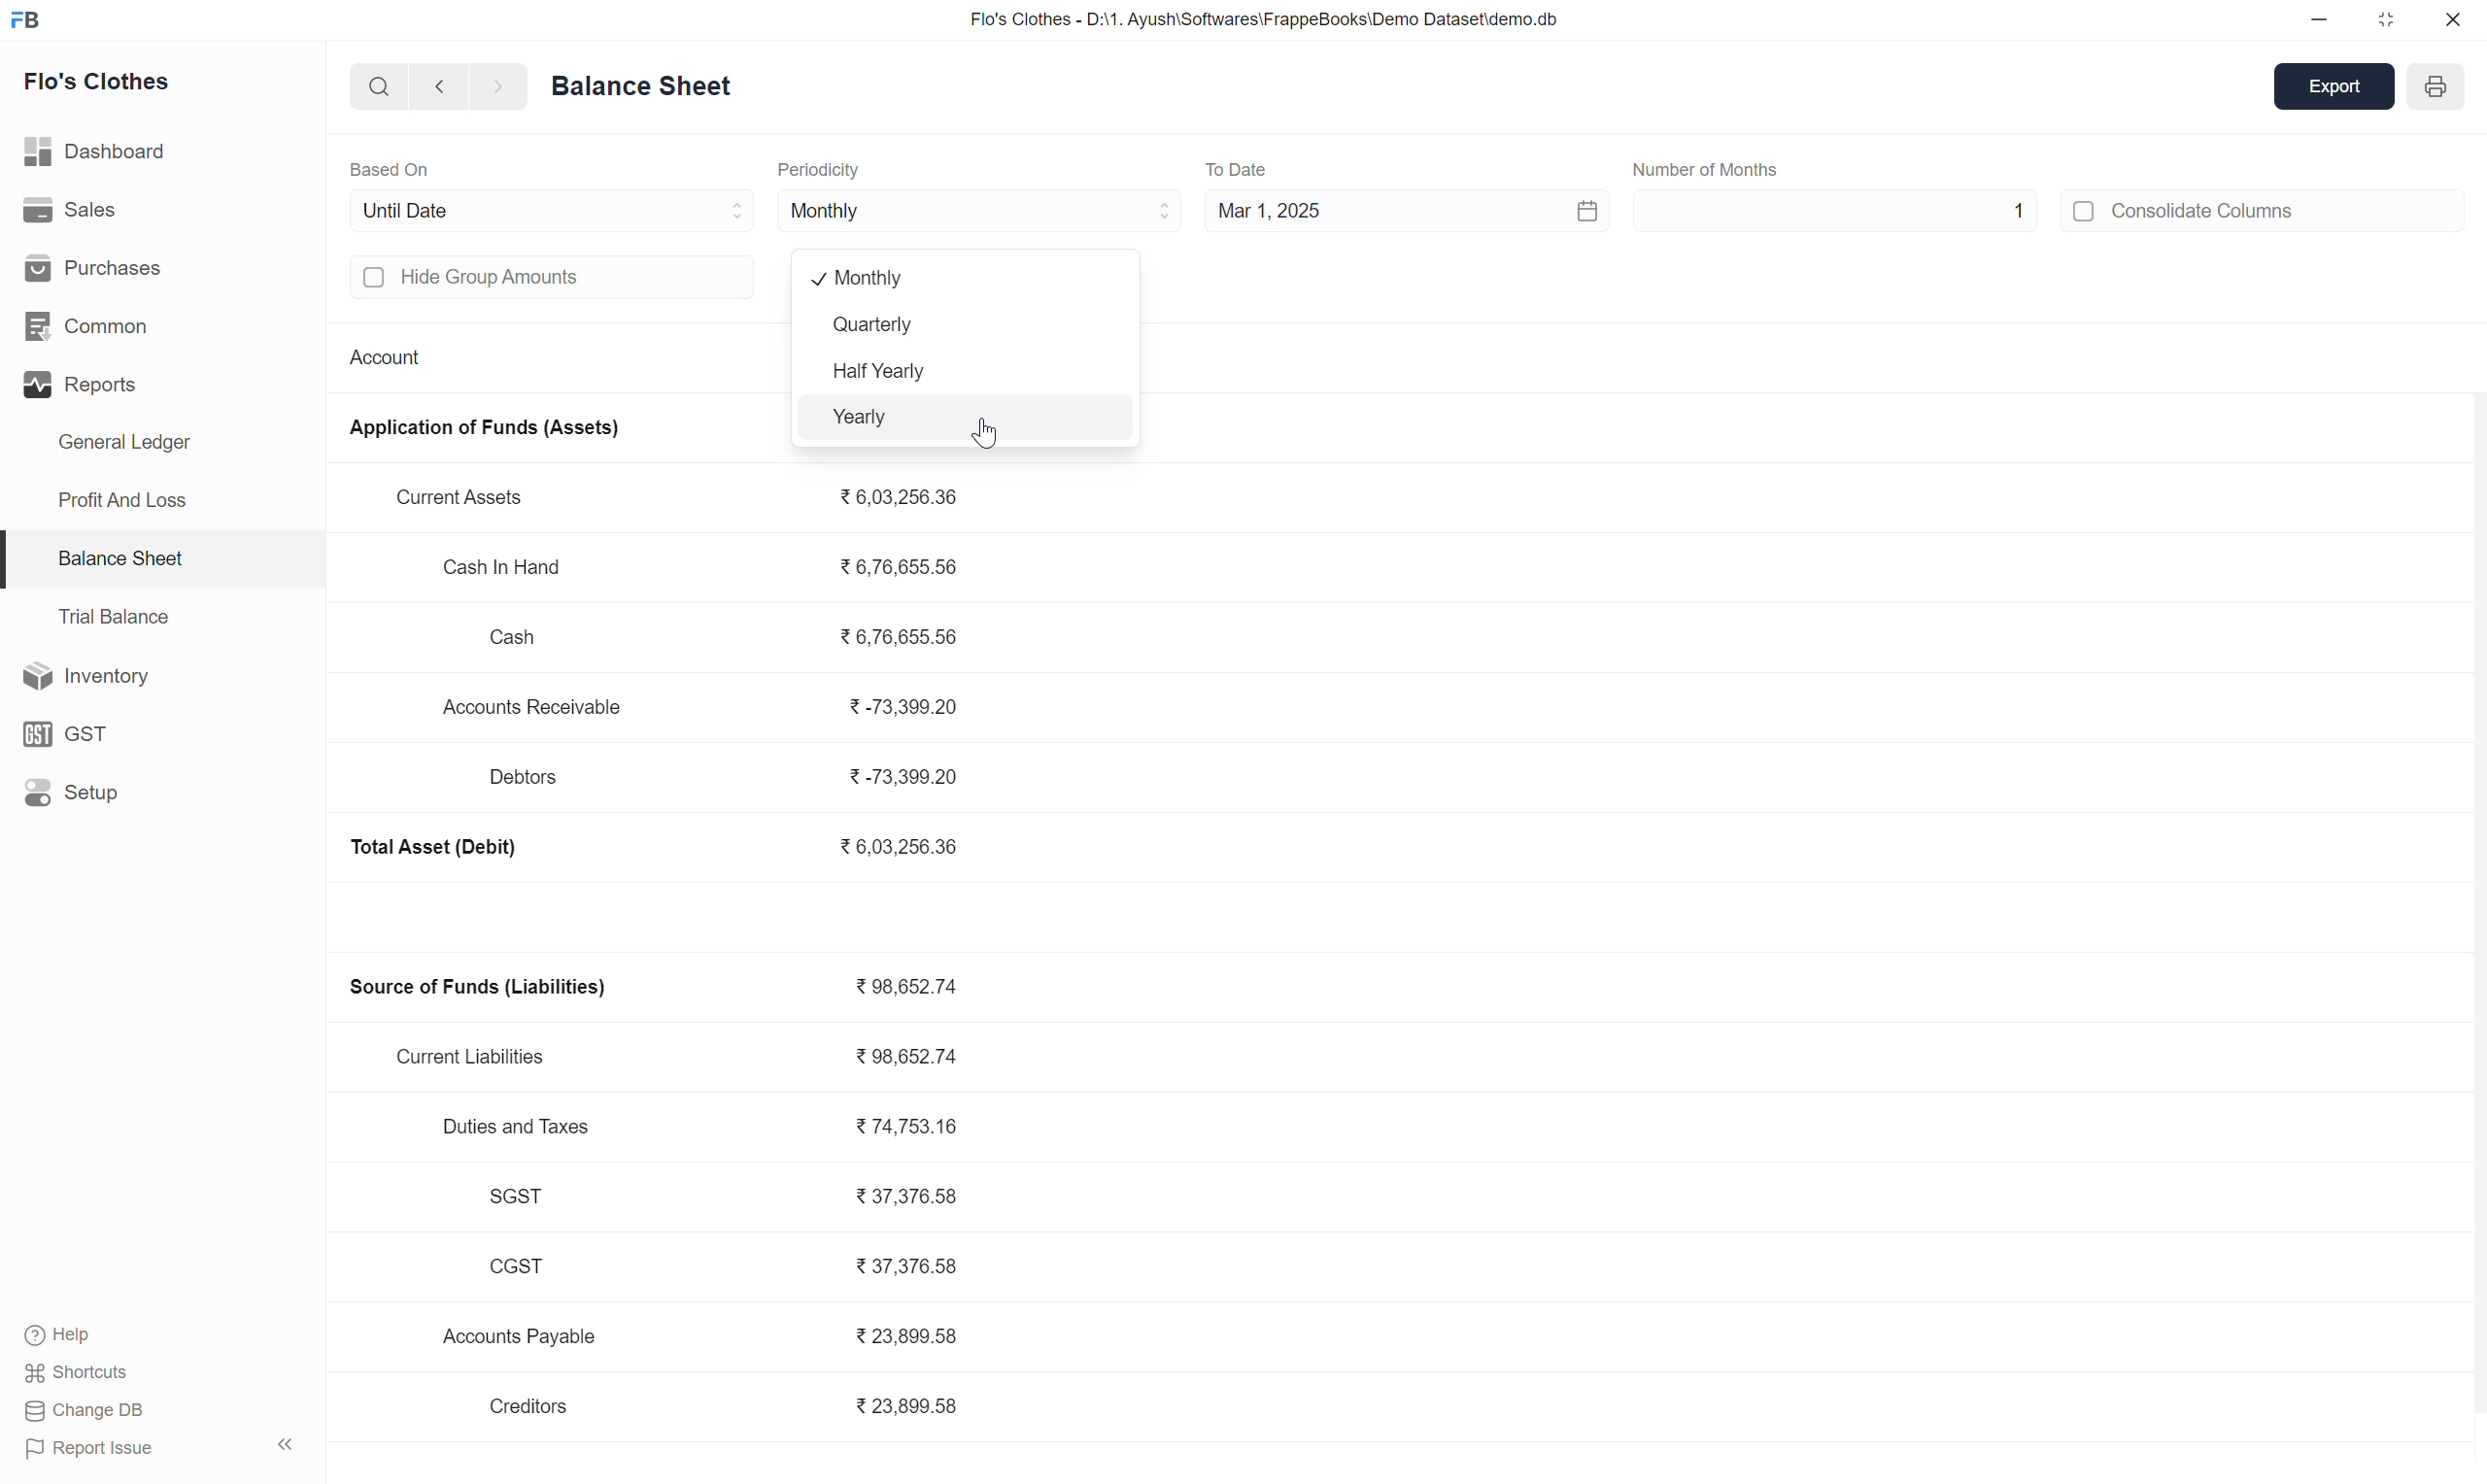  What do you see at coordinates (2085, 214) in the screenshot?
I see `off` at bounding box center [2085, 214].